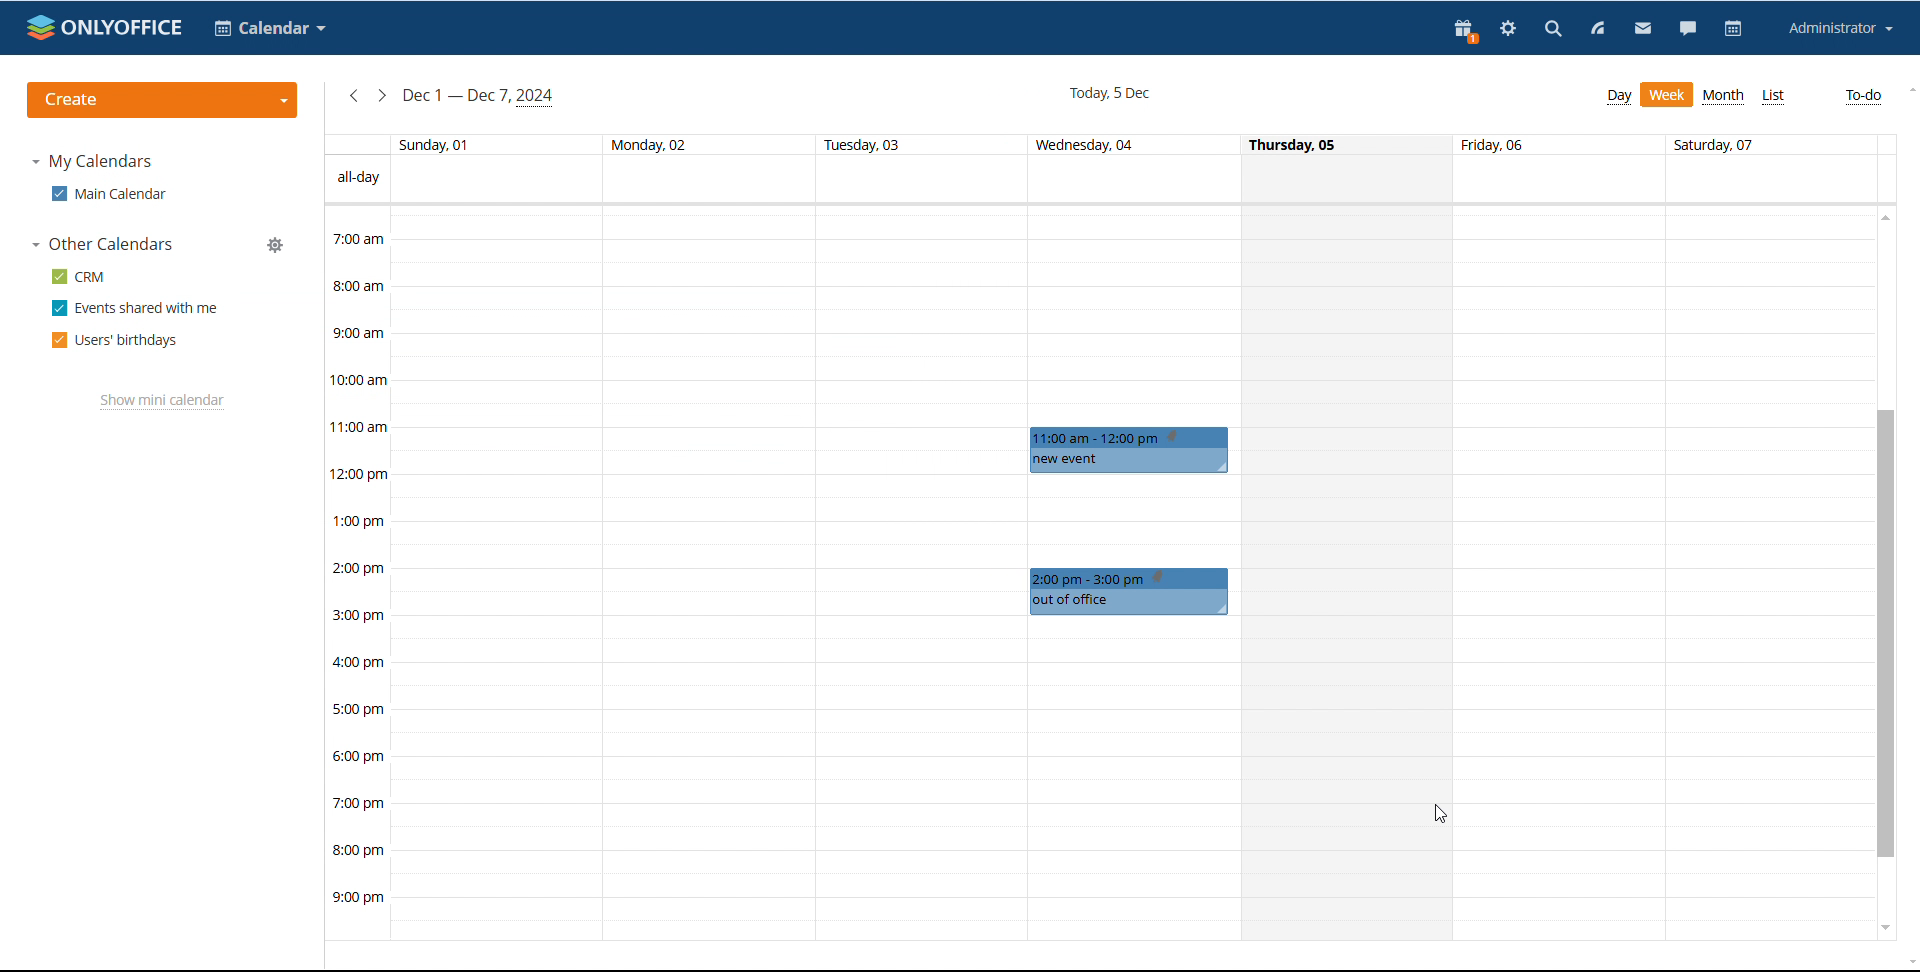 Image resolution: width=1920 pixels, height=972 pixels. Describe the element at coordinates (1668, 95) in the screenshot. I see `week view` at that location.